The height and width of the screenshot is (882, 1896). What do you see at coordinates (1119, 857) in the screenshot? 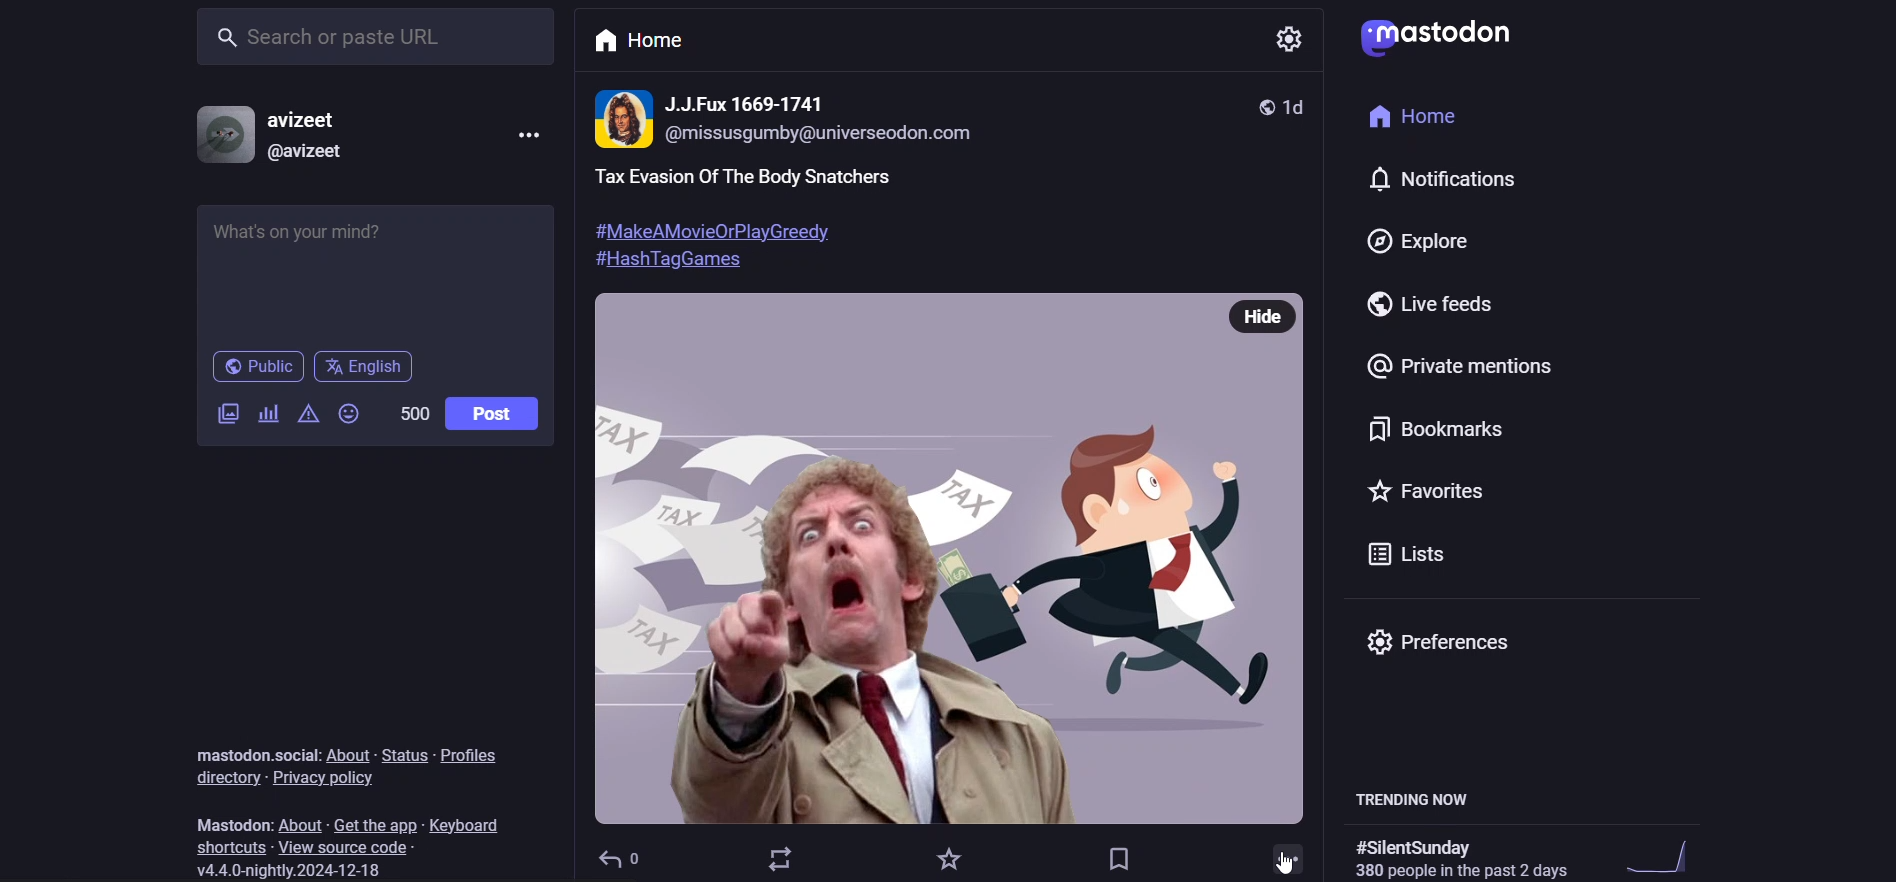
I see `bookmark` at bounding box center [1119, 857].